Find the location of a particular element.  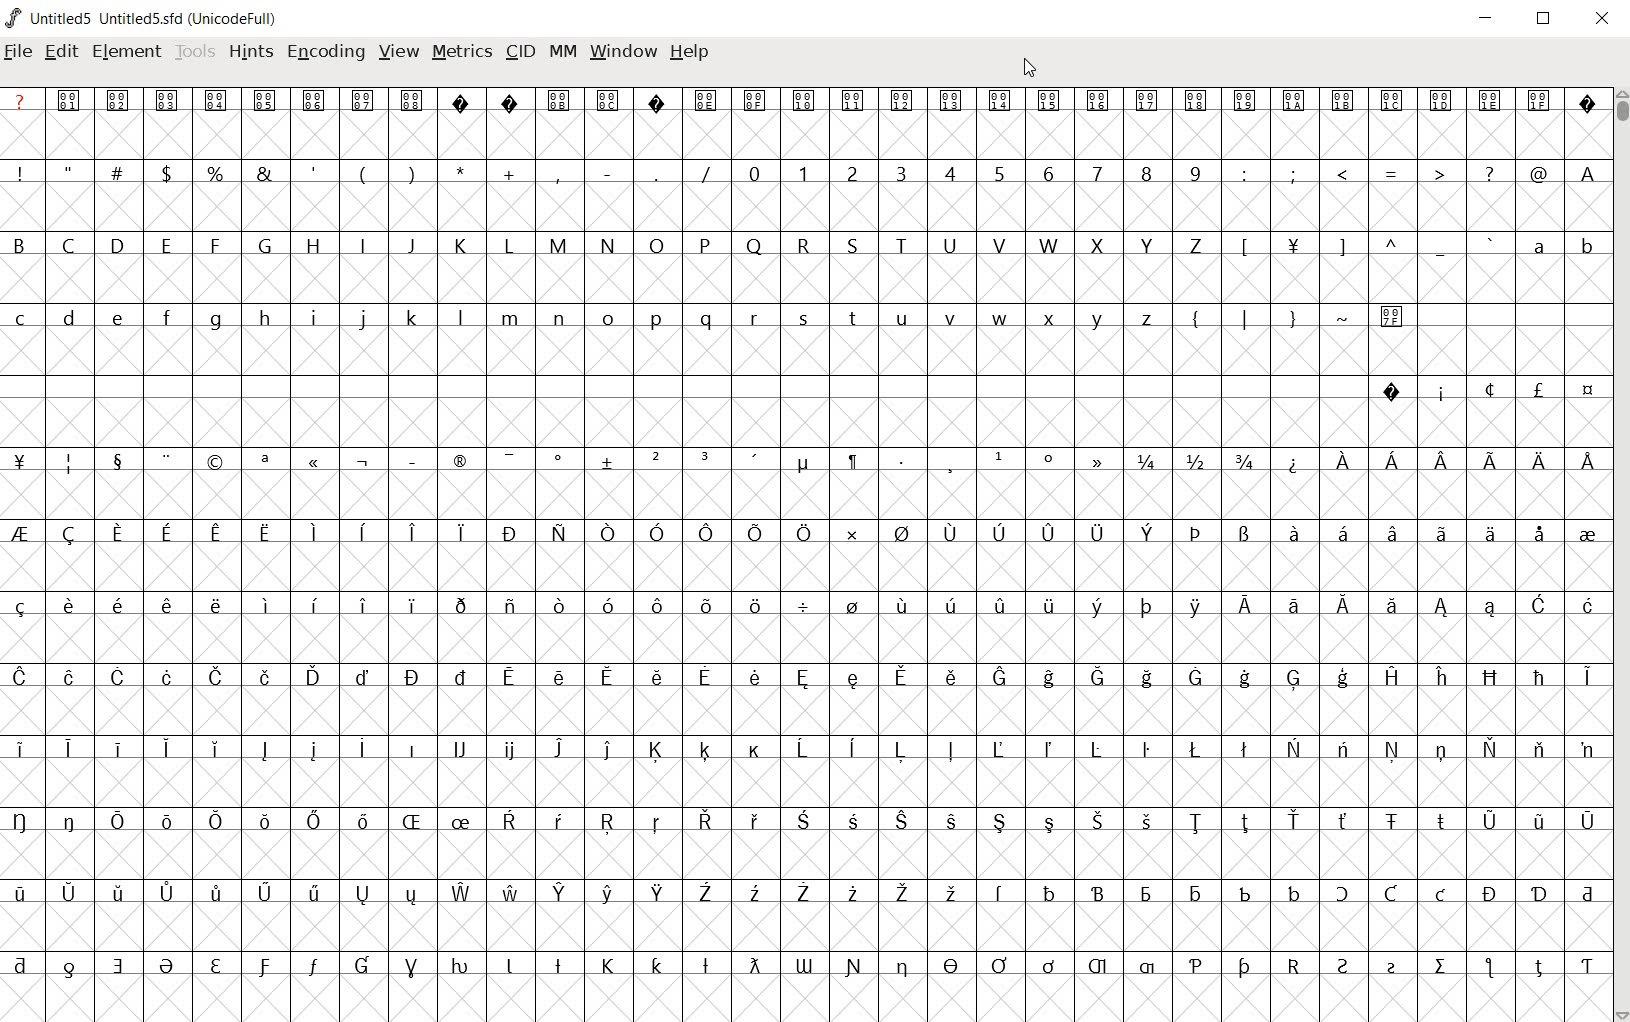

A is located at coordinates (1585, 172).